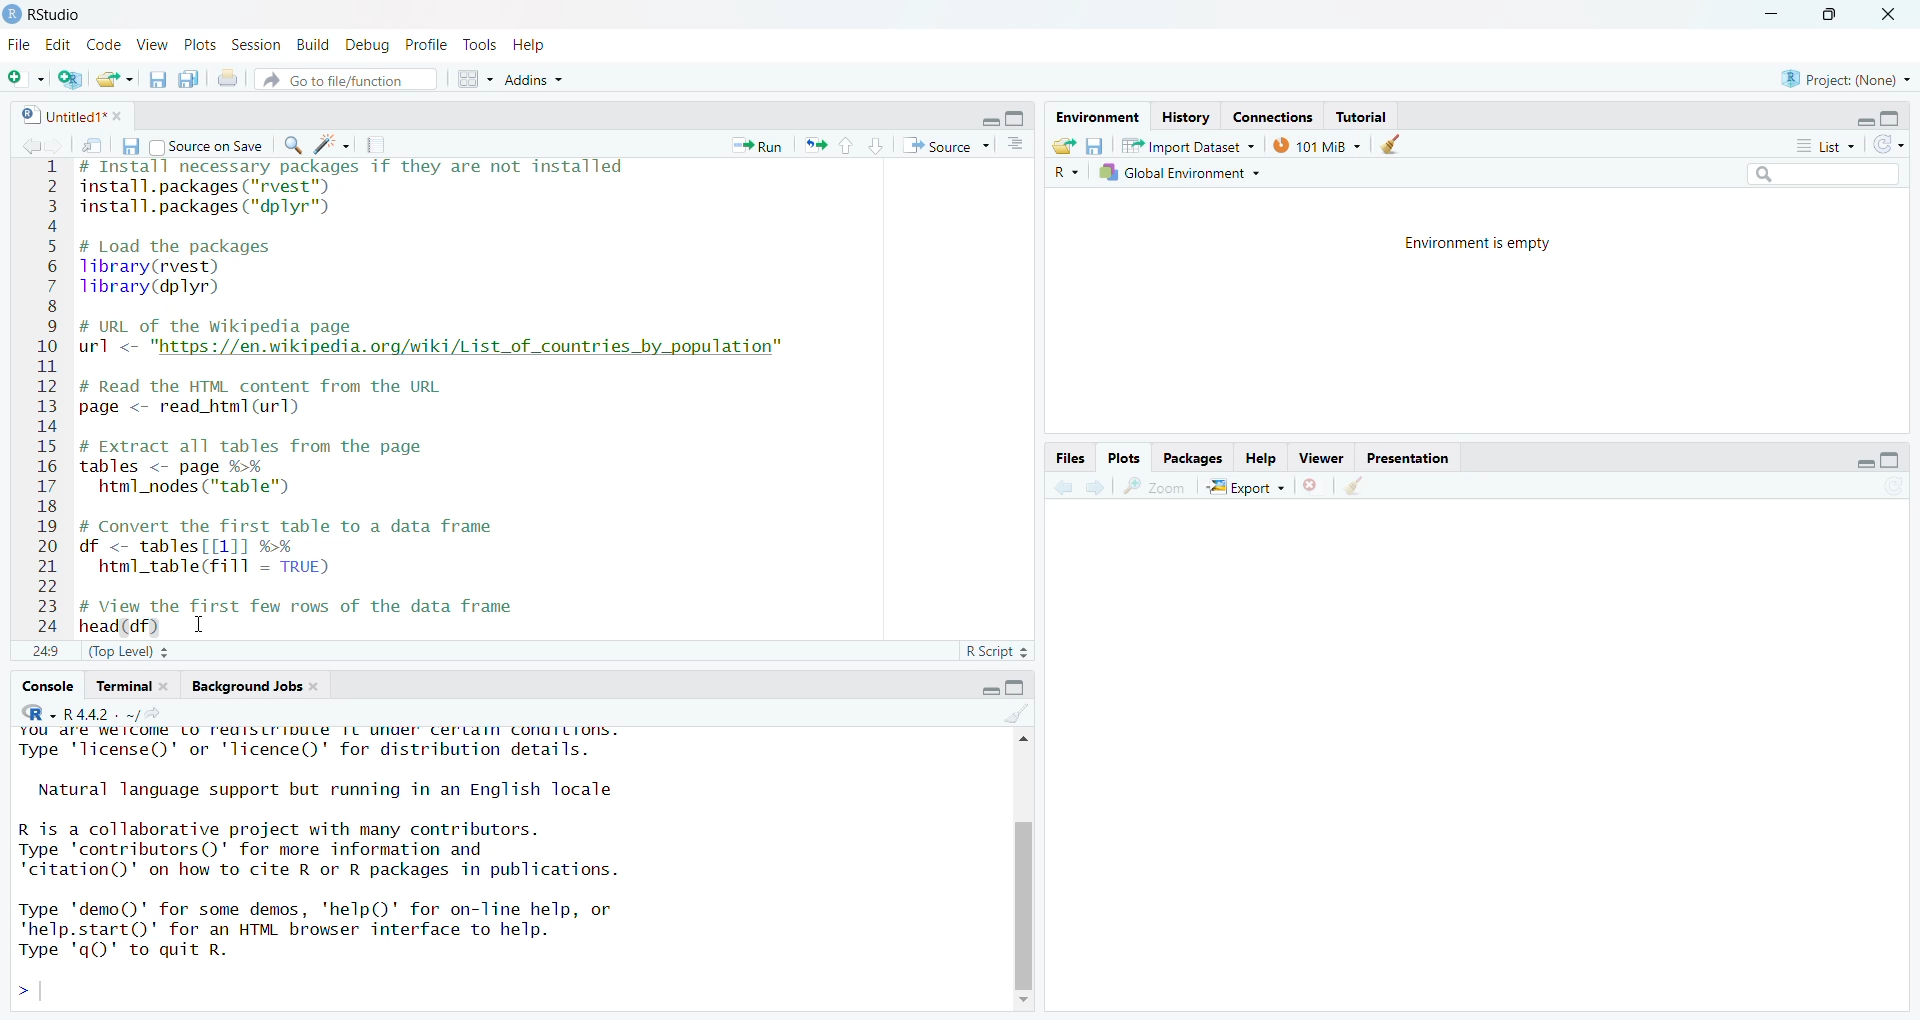 This screenshot has height=1020, width=1920. What do you see at coordinates (30, 992) in the screenshot?
I see `start typing` at bounding box center [30, 992].